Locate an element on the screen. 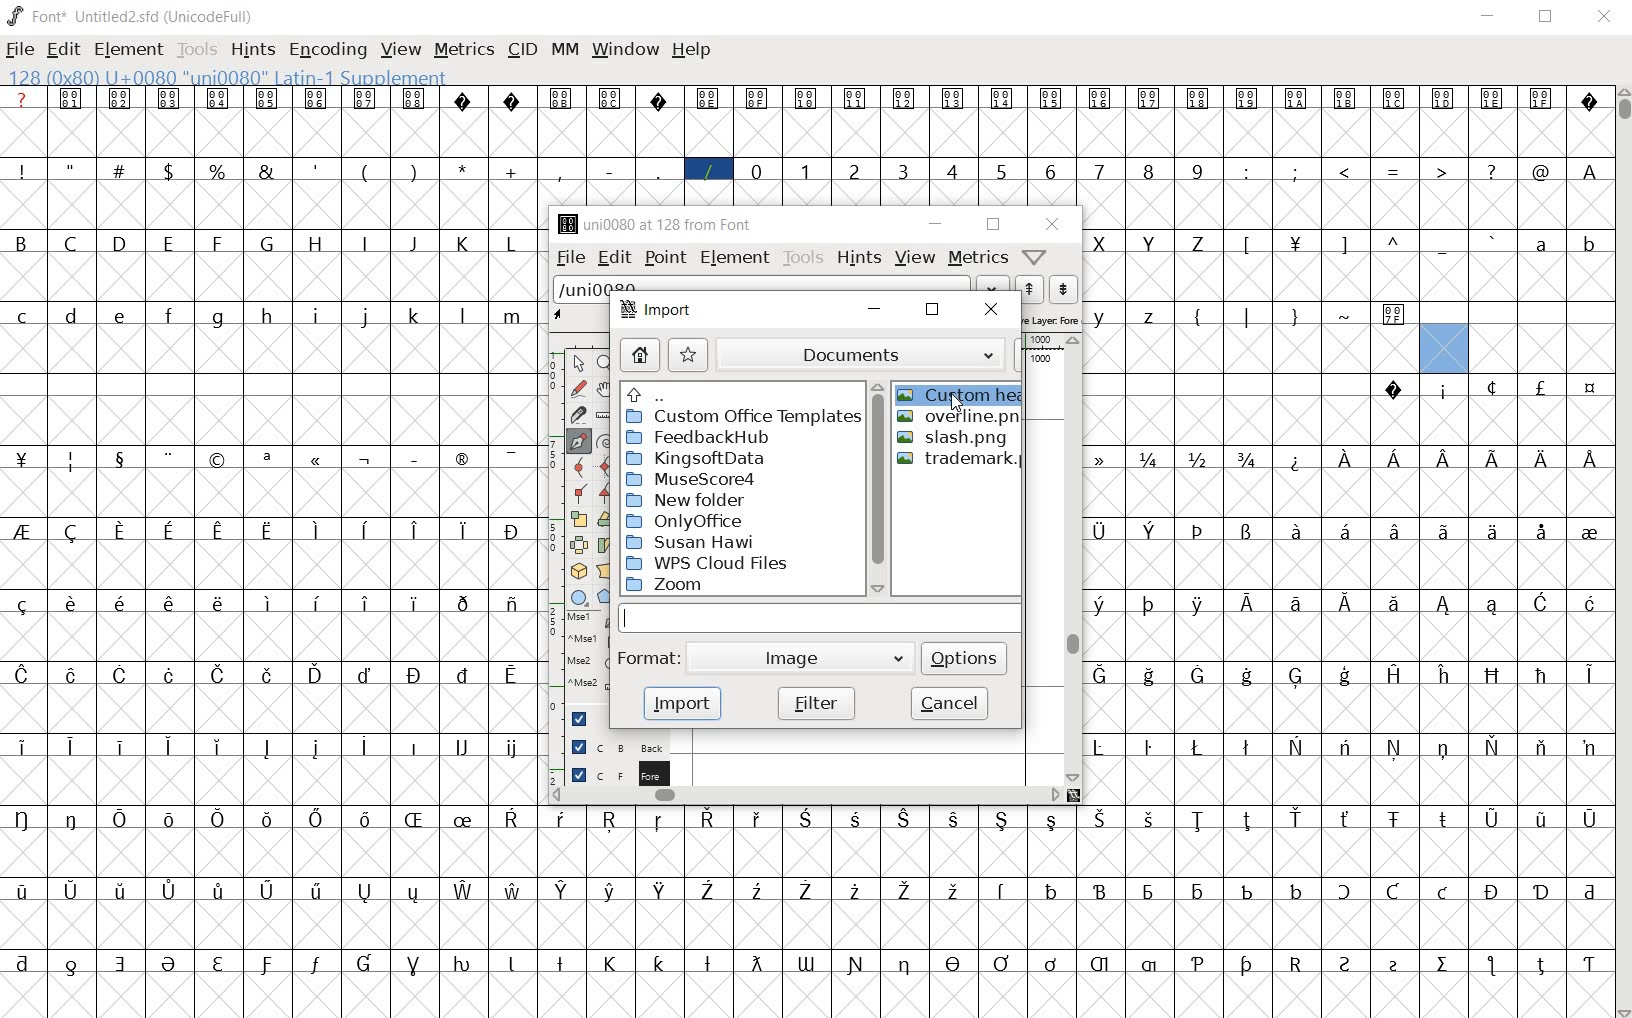 The image size is (1632, 1018). glyph is located at coordinates (1099, 459).